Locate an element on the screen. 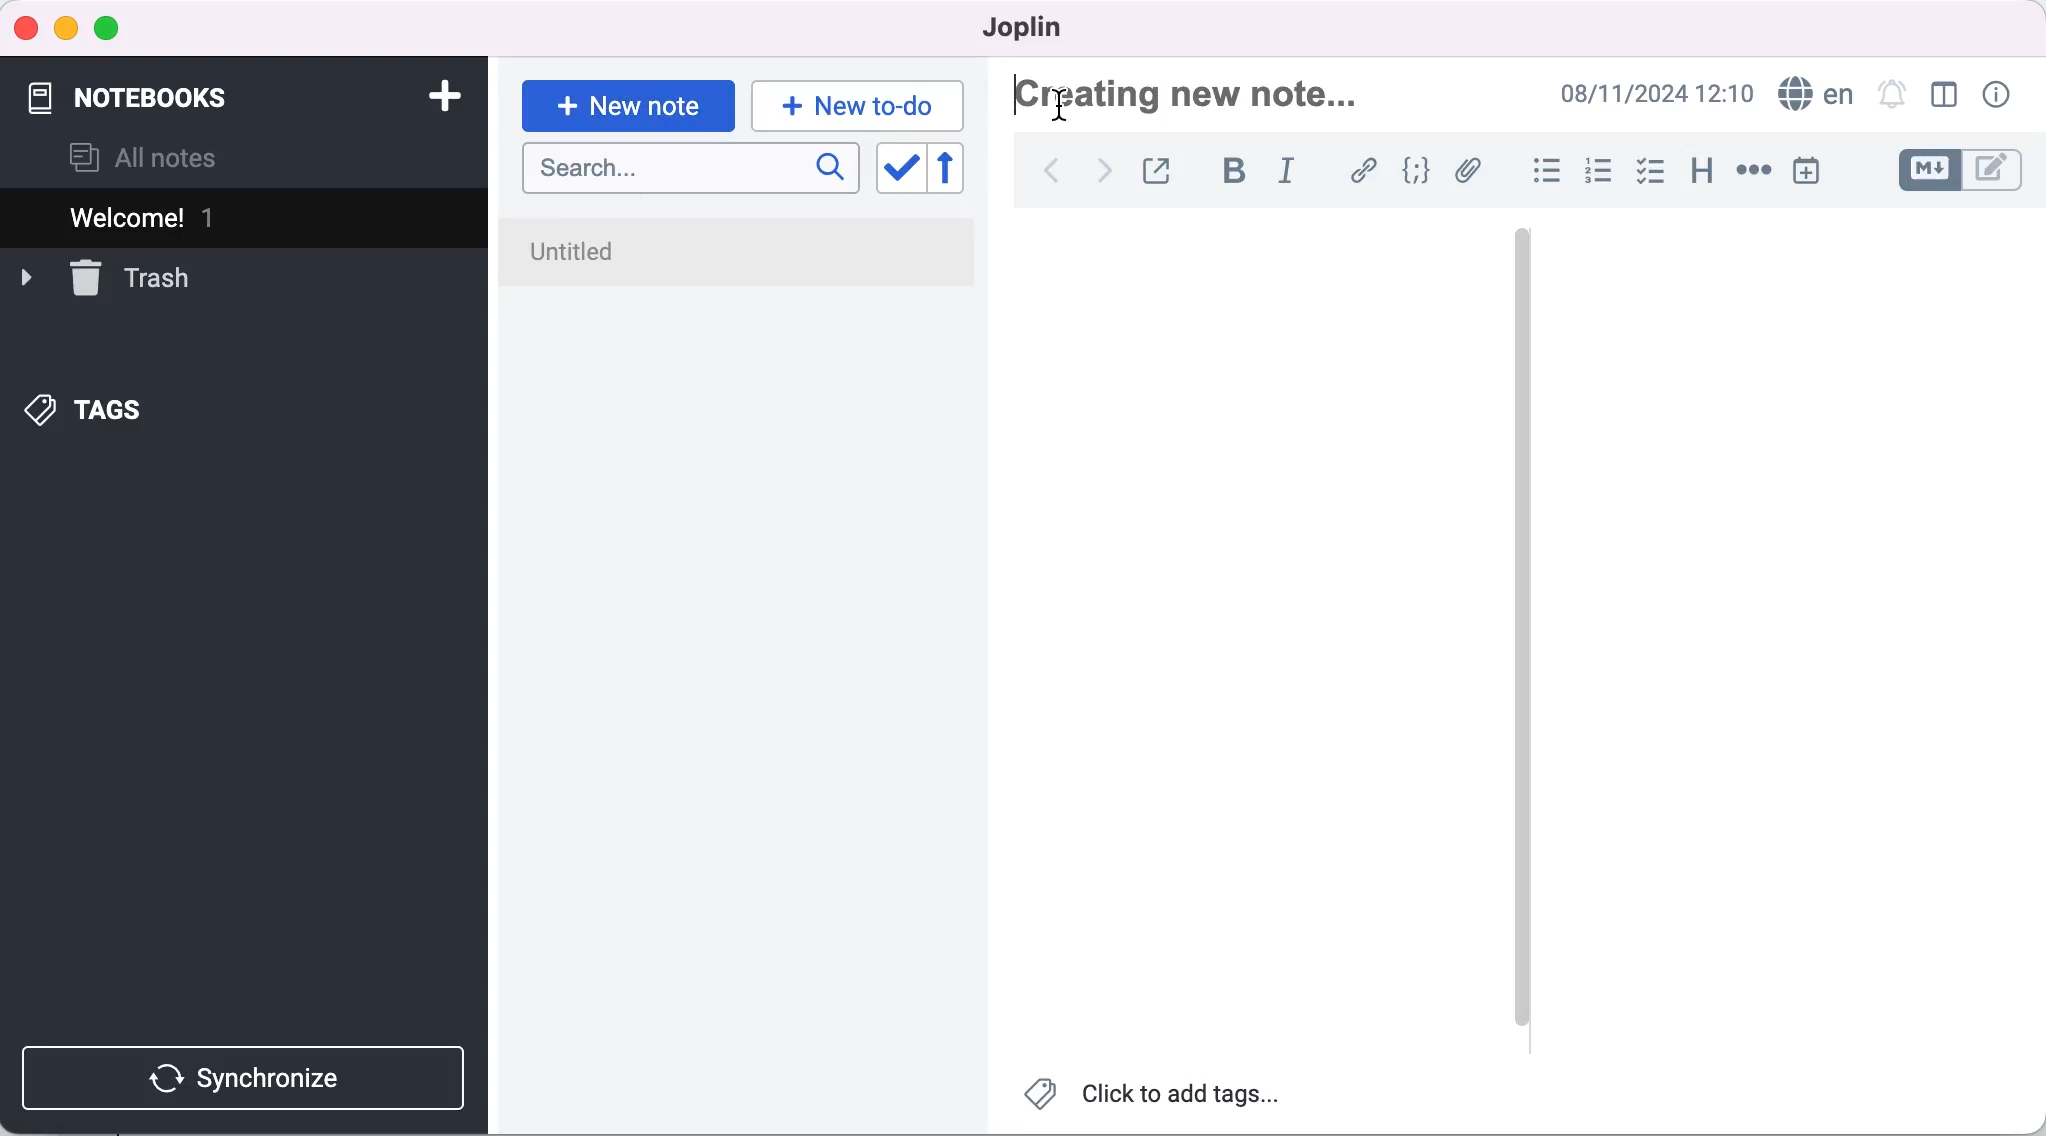  new note is located at coordinates (628, 100).